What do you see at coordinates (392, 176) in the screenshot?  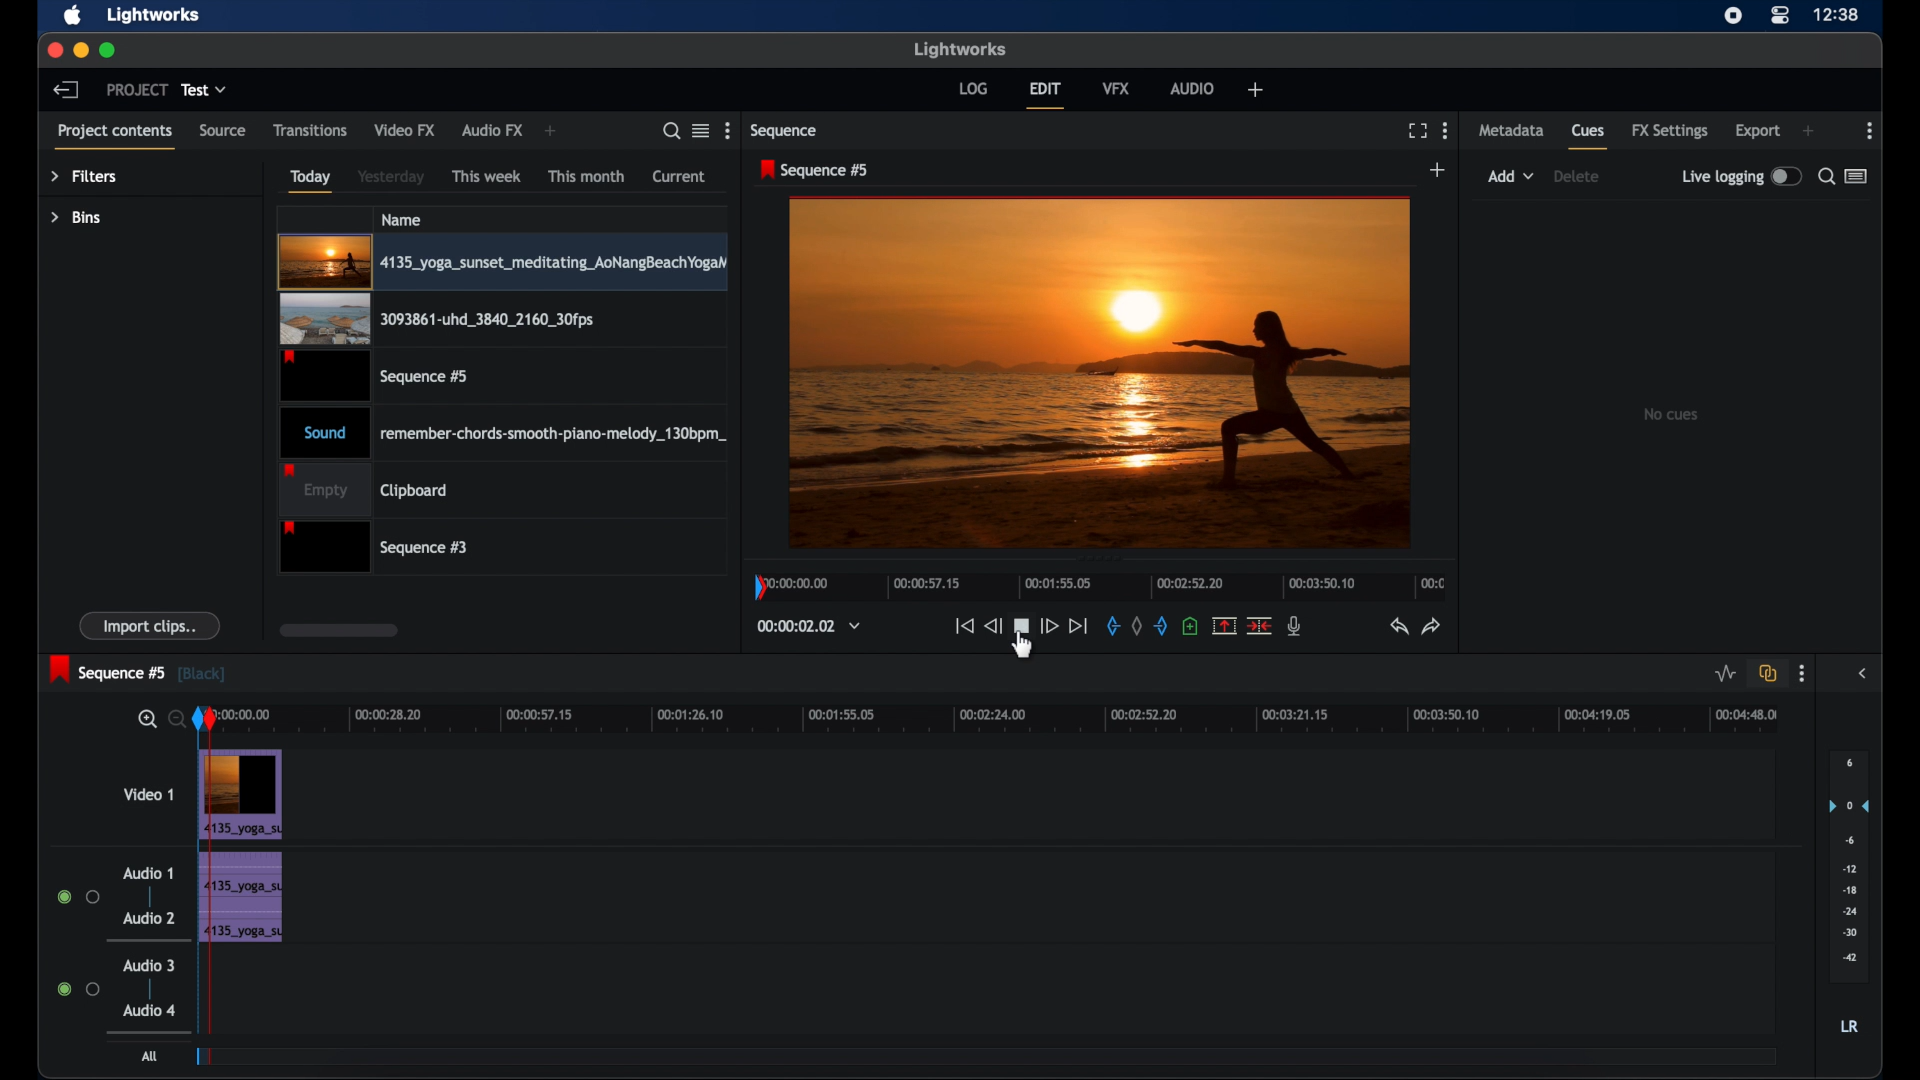 I see `yesterday` at bounding box center [392, 176].